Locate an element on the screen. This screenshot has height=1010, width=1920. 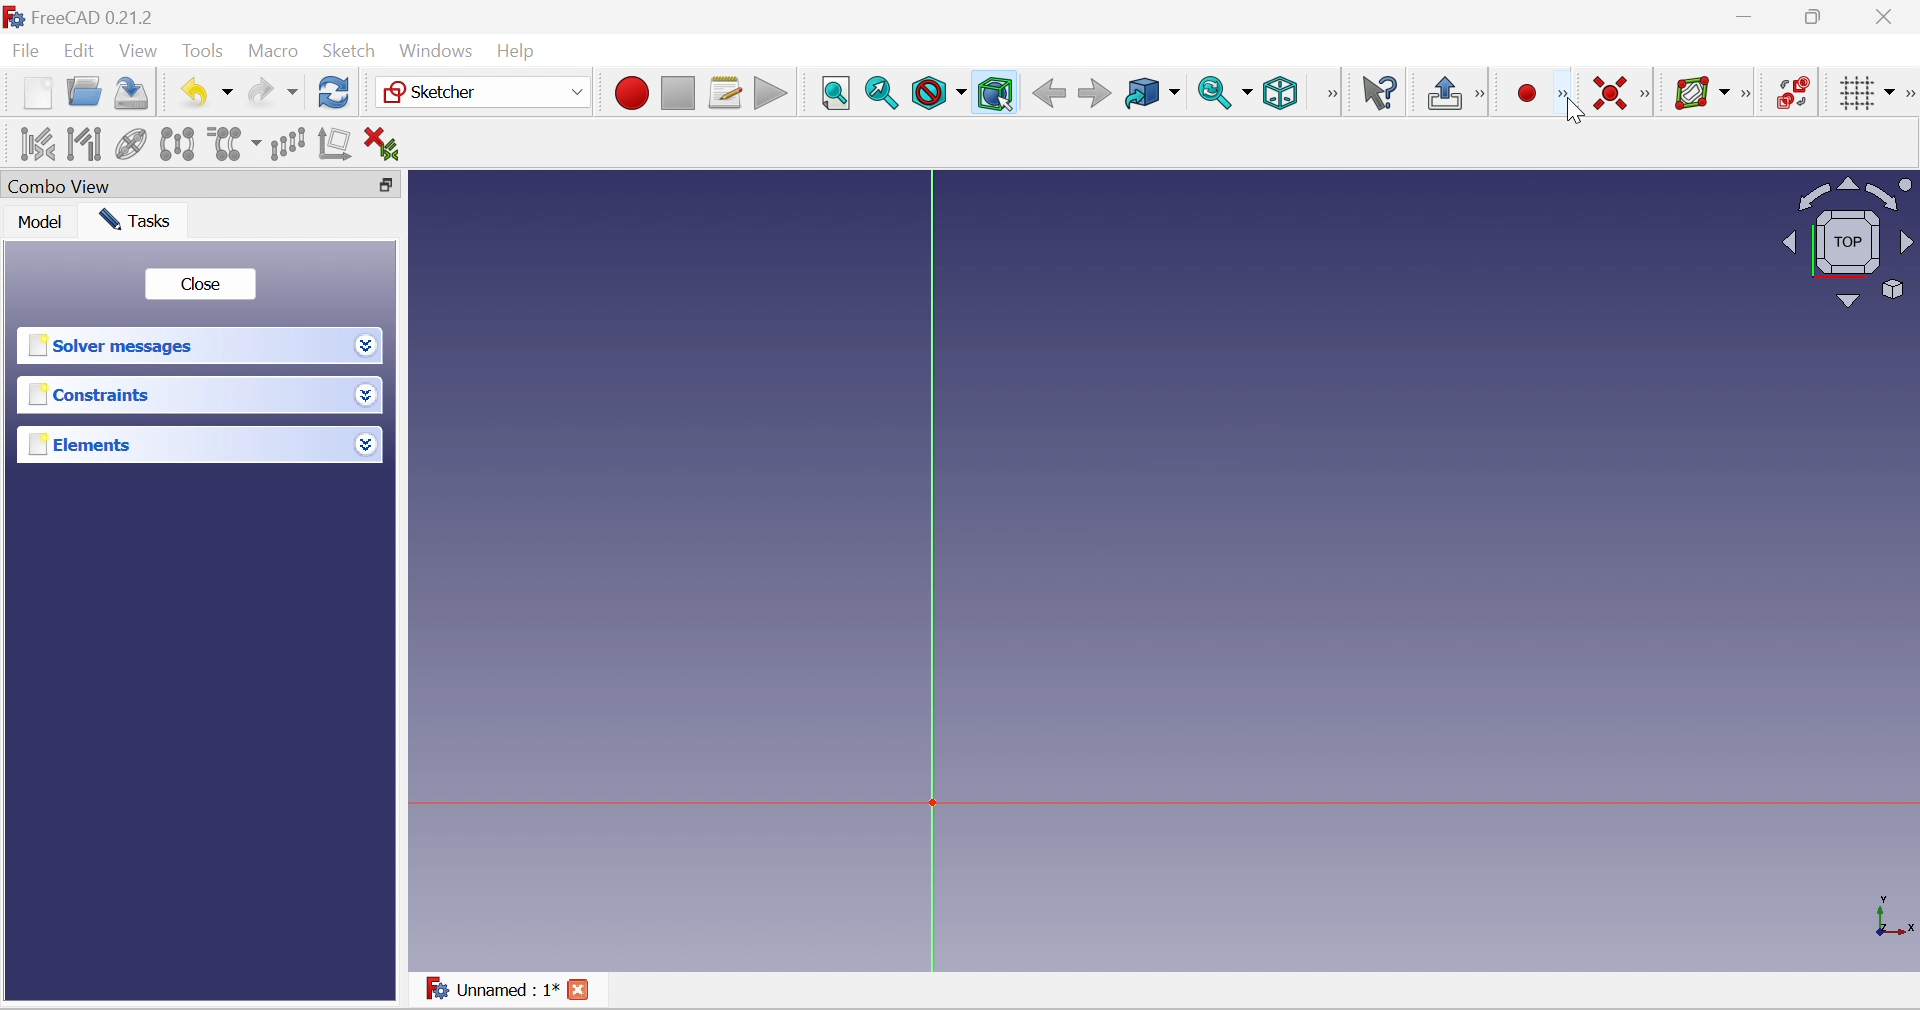
Macros is located at coordinates (726, 94).